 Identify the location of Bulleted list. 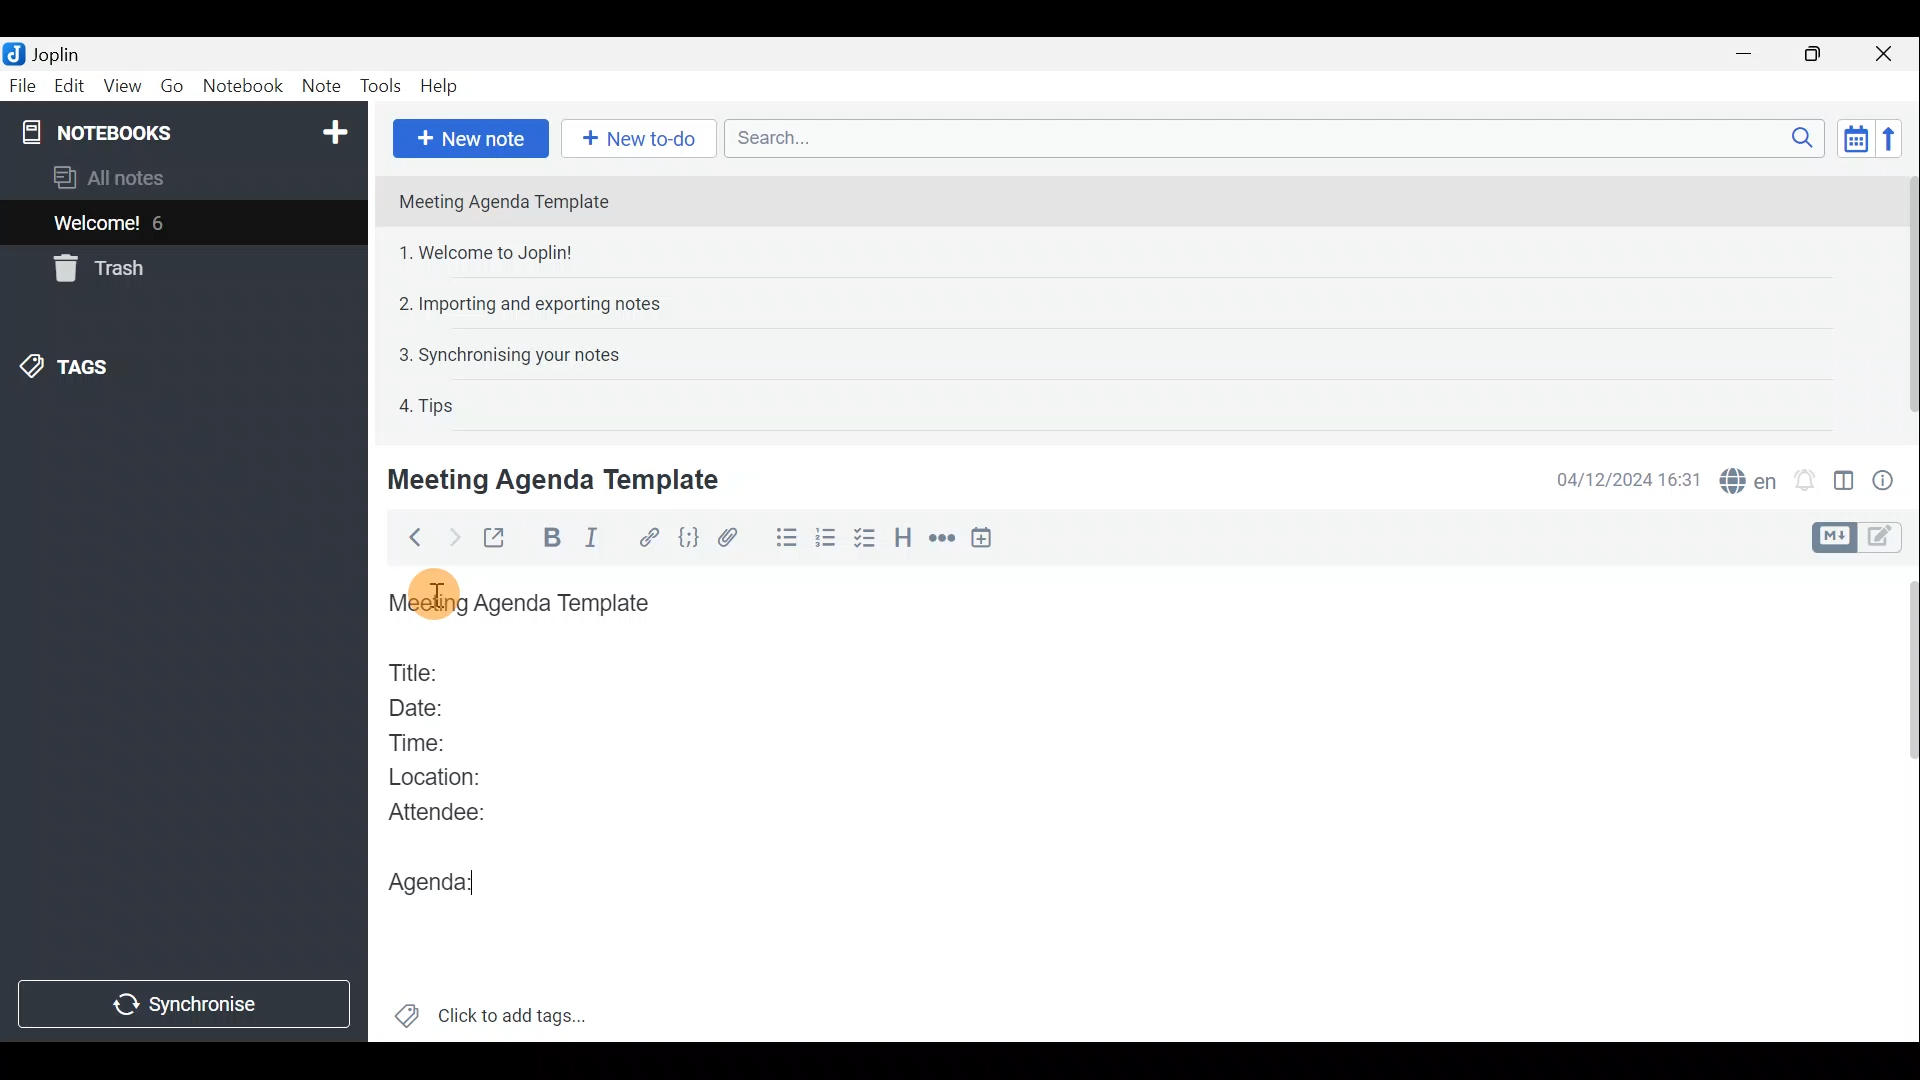
(785, 538).